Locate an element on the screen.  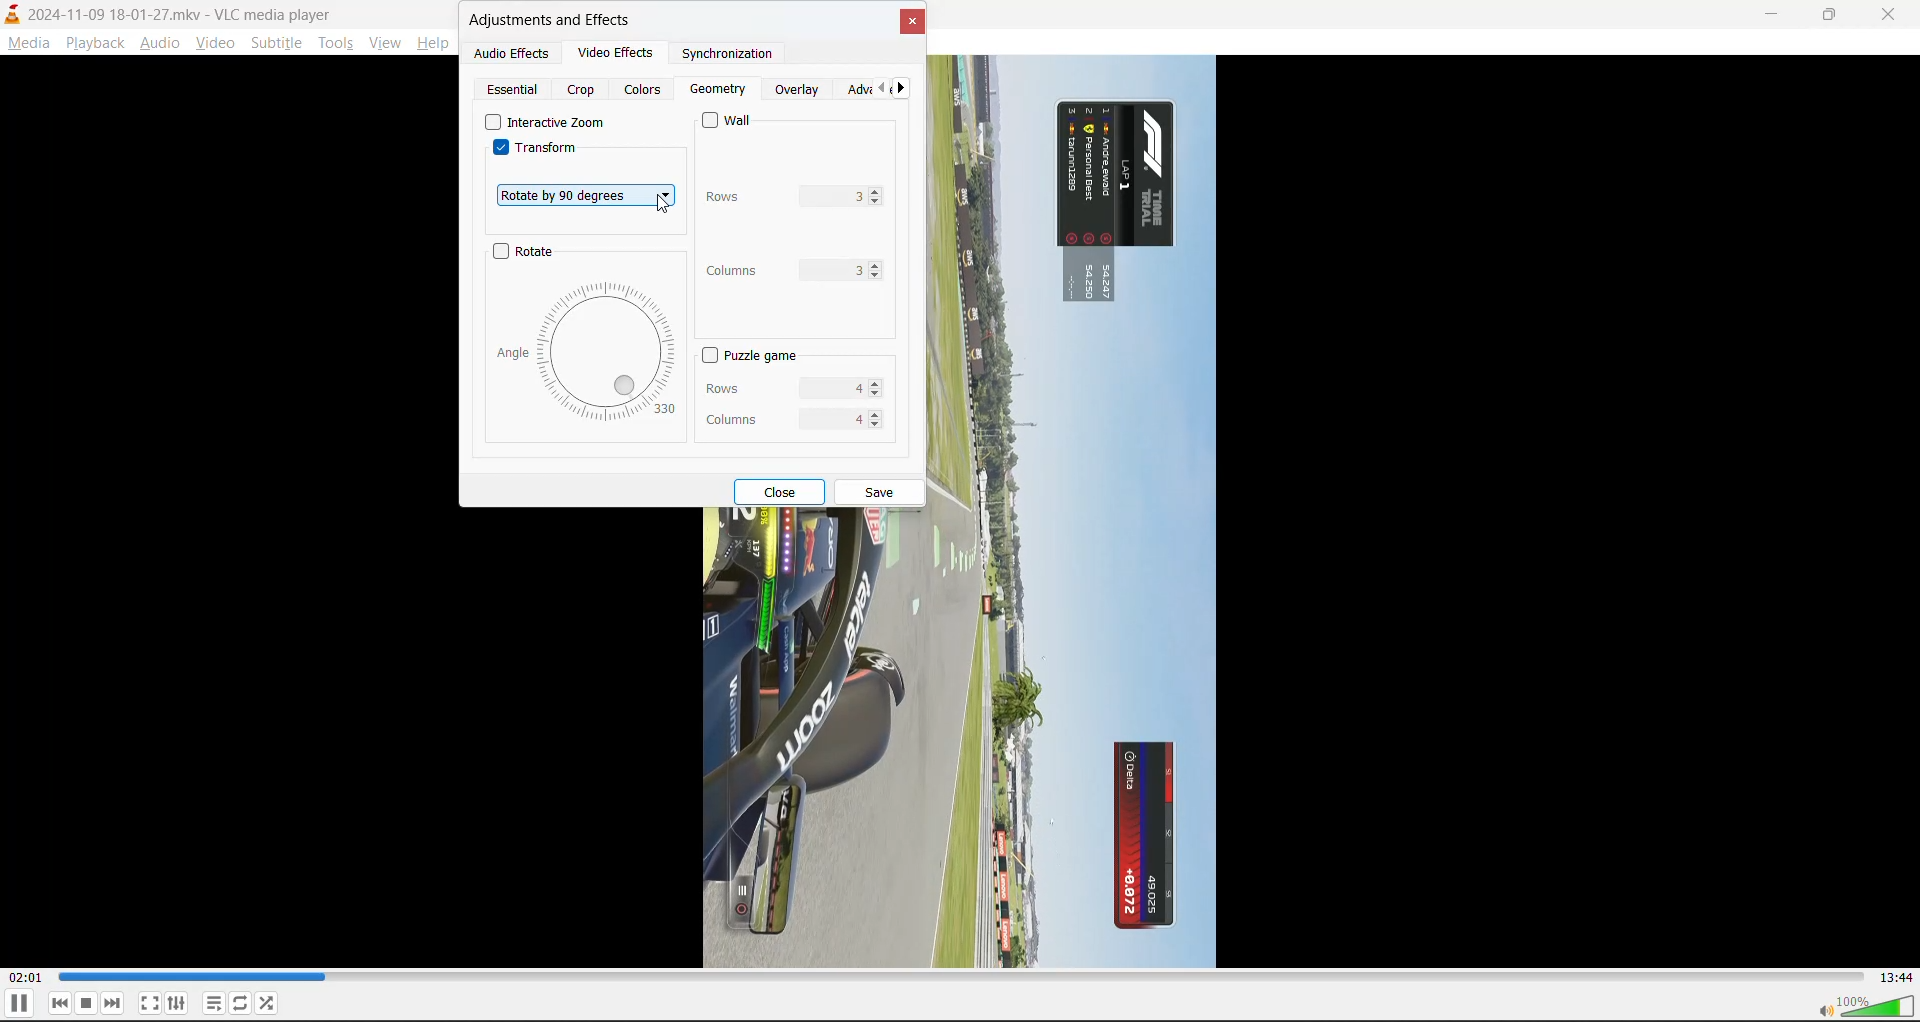
overlay is located at coordinates (800, 91).